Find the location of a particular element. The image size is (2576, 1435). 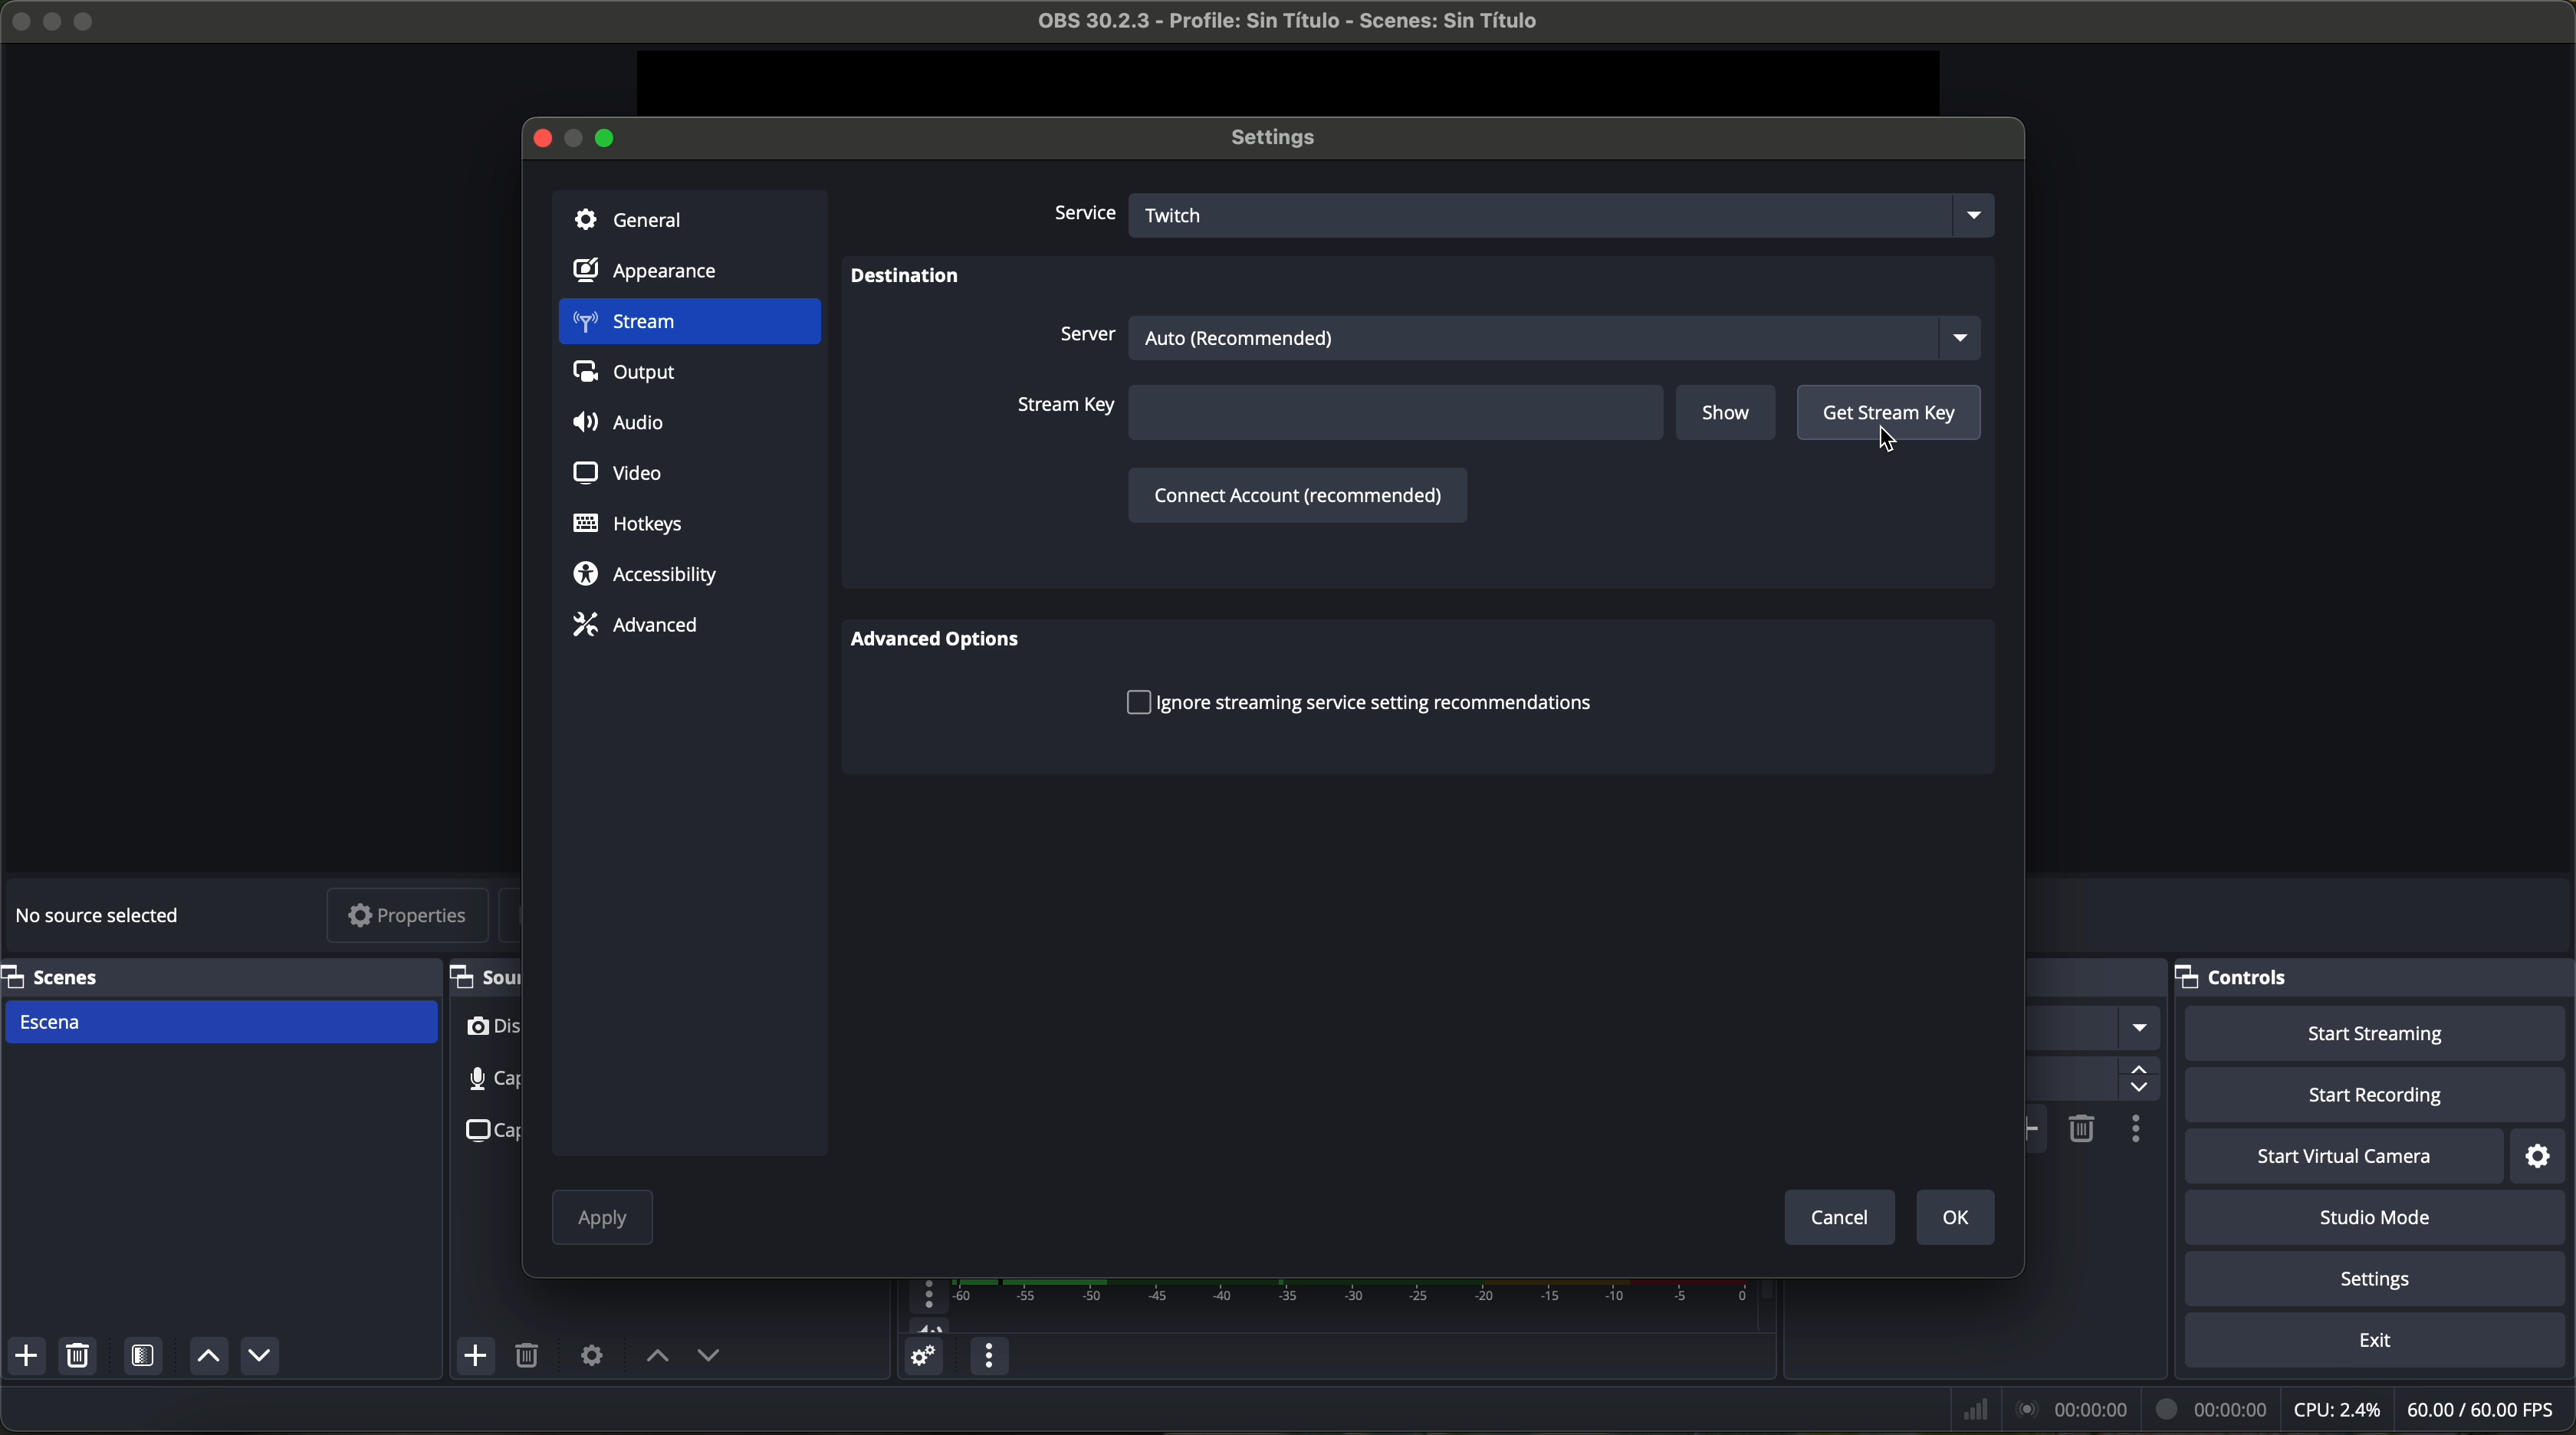

click on start streaming is located at coordinates (2376, 1035).